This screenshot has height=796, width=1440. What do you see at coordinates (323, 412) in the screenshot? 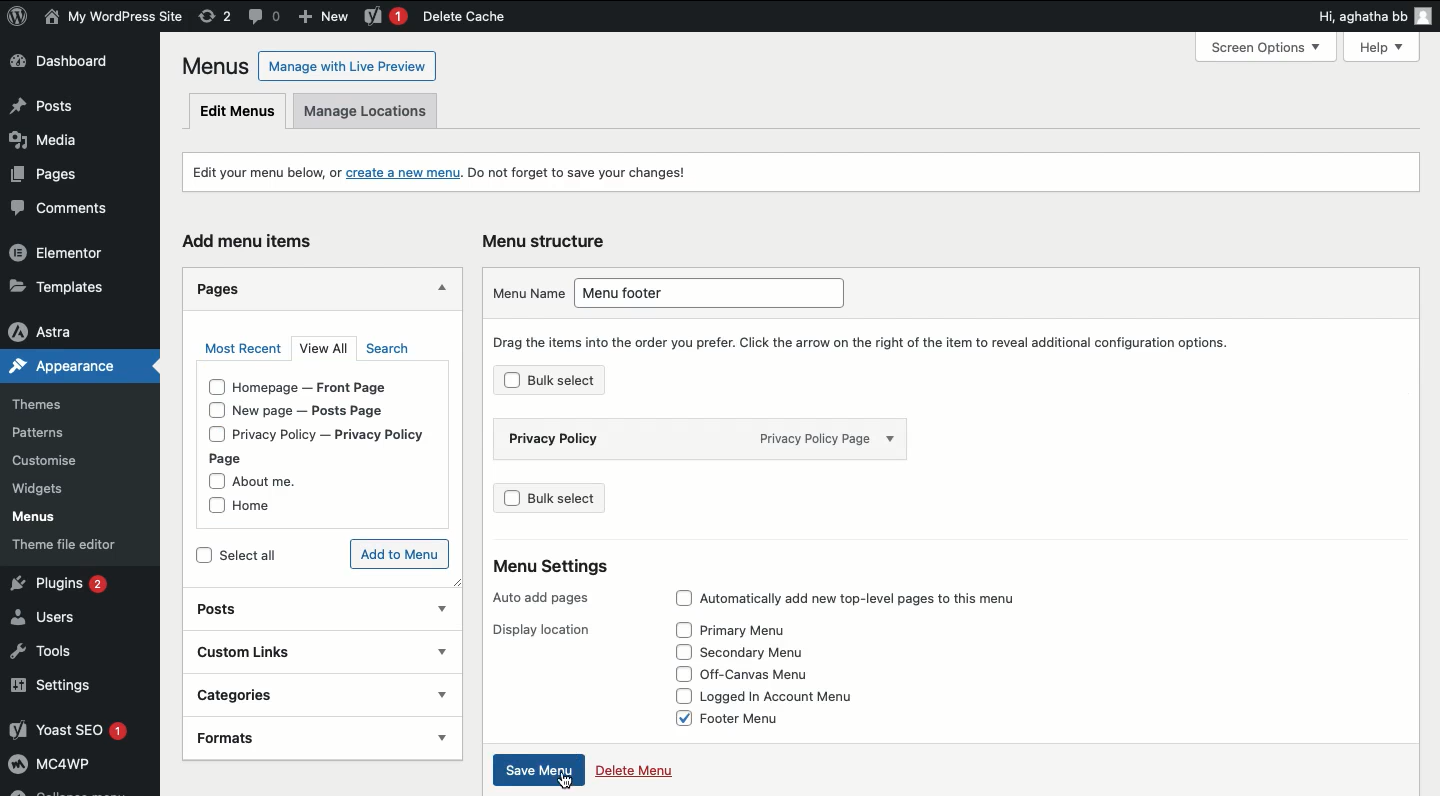
I see `New page ~ Post Page` at bounding box center [323, 412].